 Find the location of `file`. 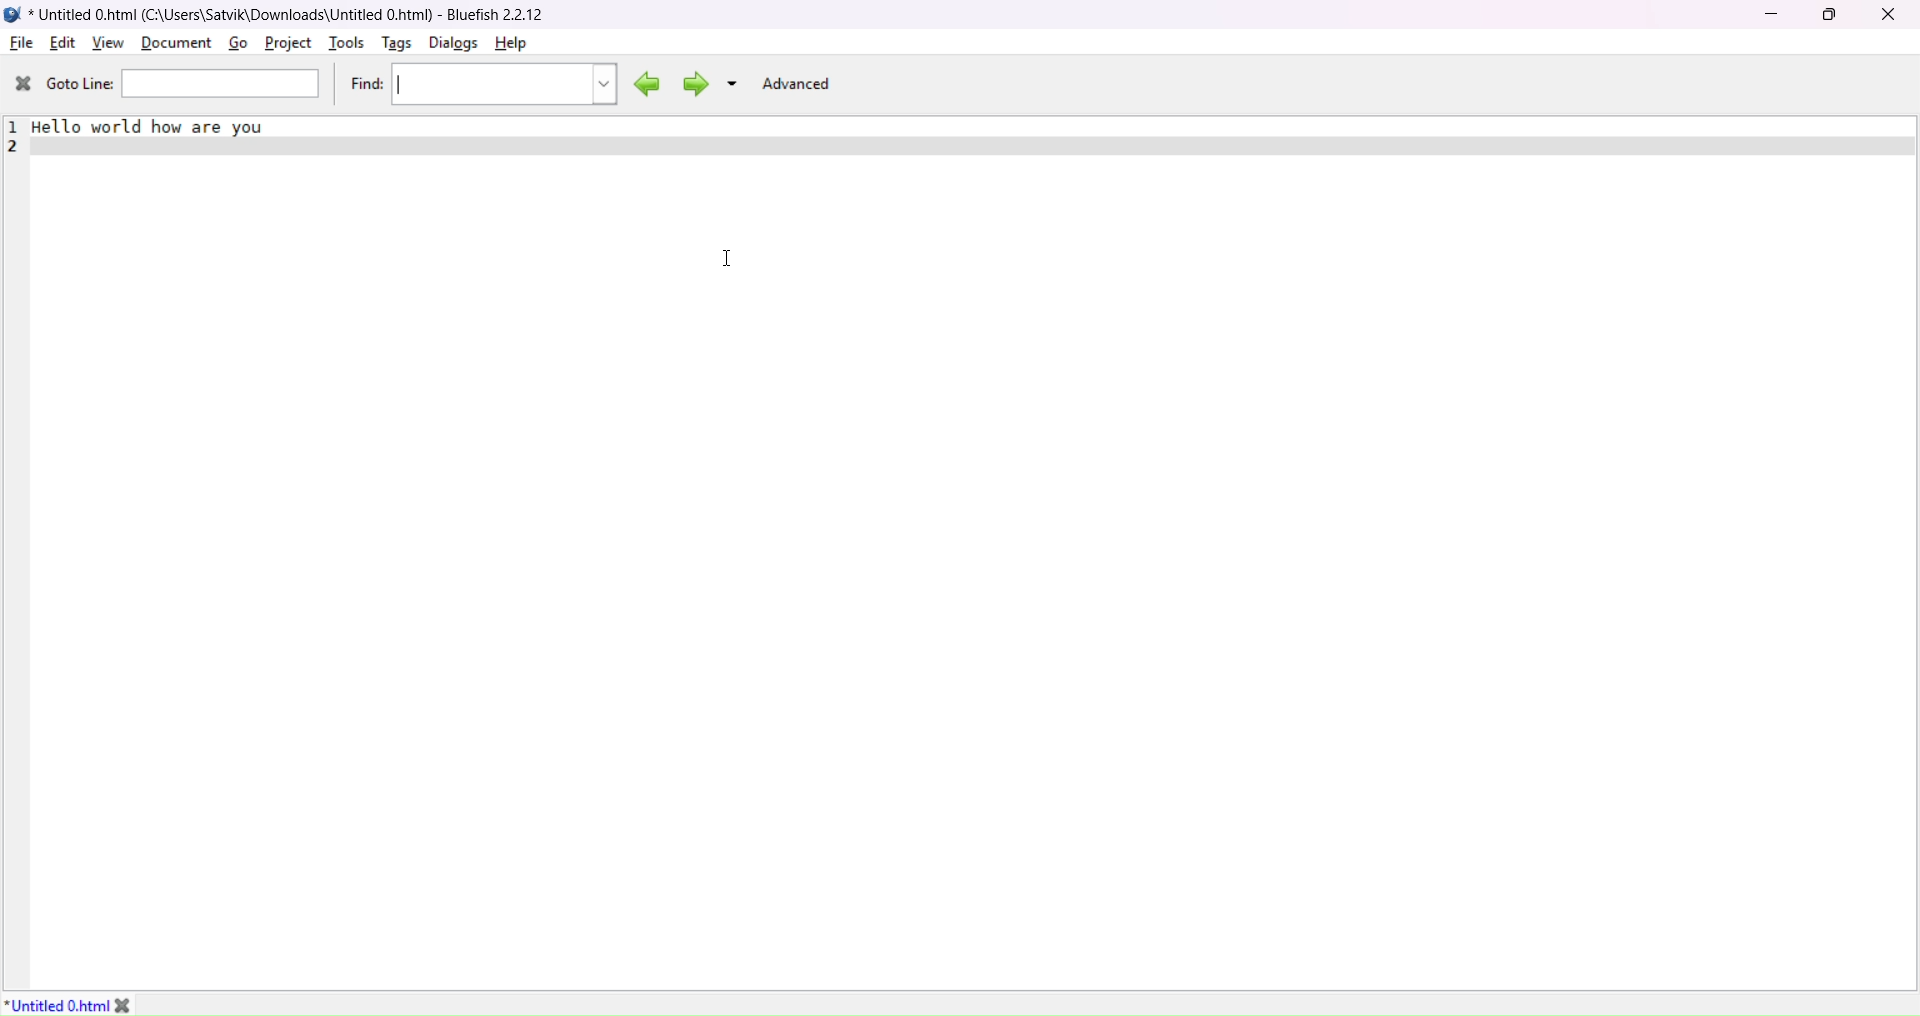

file is located at coordinates (23, 43).